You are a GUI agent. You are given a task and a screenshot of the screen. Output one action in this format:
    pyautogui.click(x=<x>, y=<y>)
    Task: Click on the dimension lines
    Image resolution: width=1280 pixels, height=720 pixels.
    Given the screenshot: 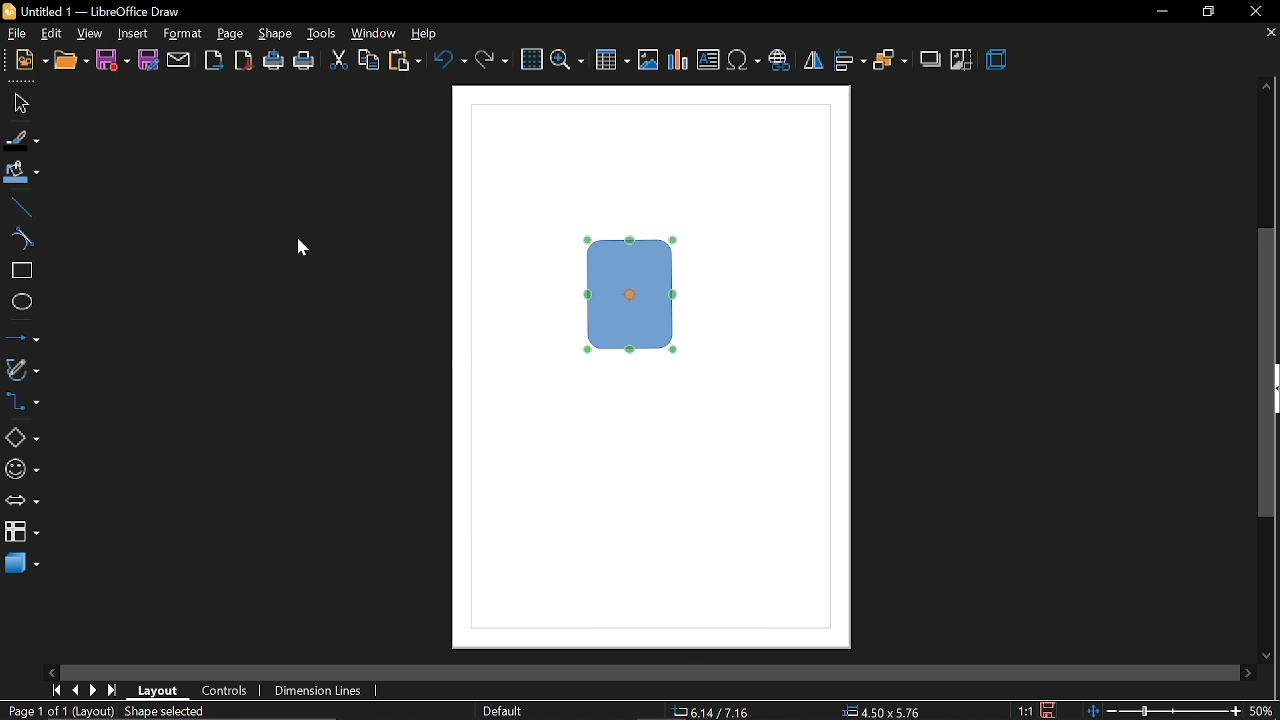 What is the action you would take?
    pyautogui.click(x=321, y=691)
    